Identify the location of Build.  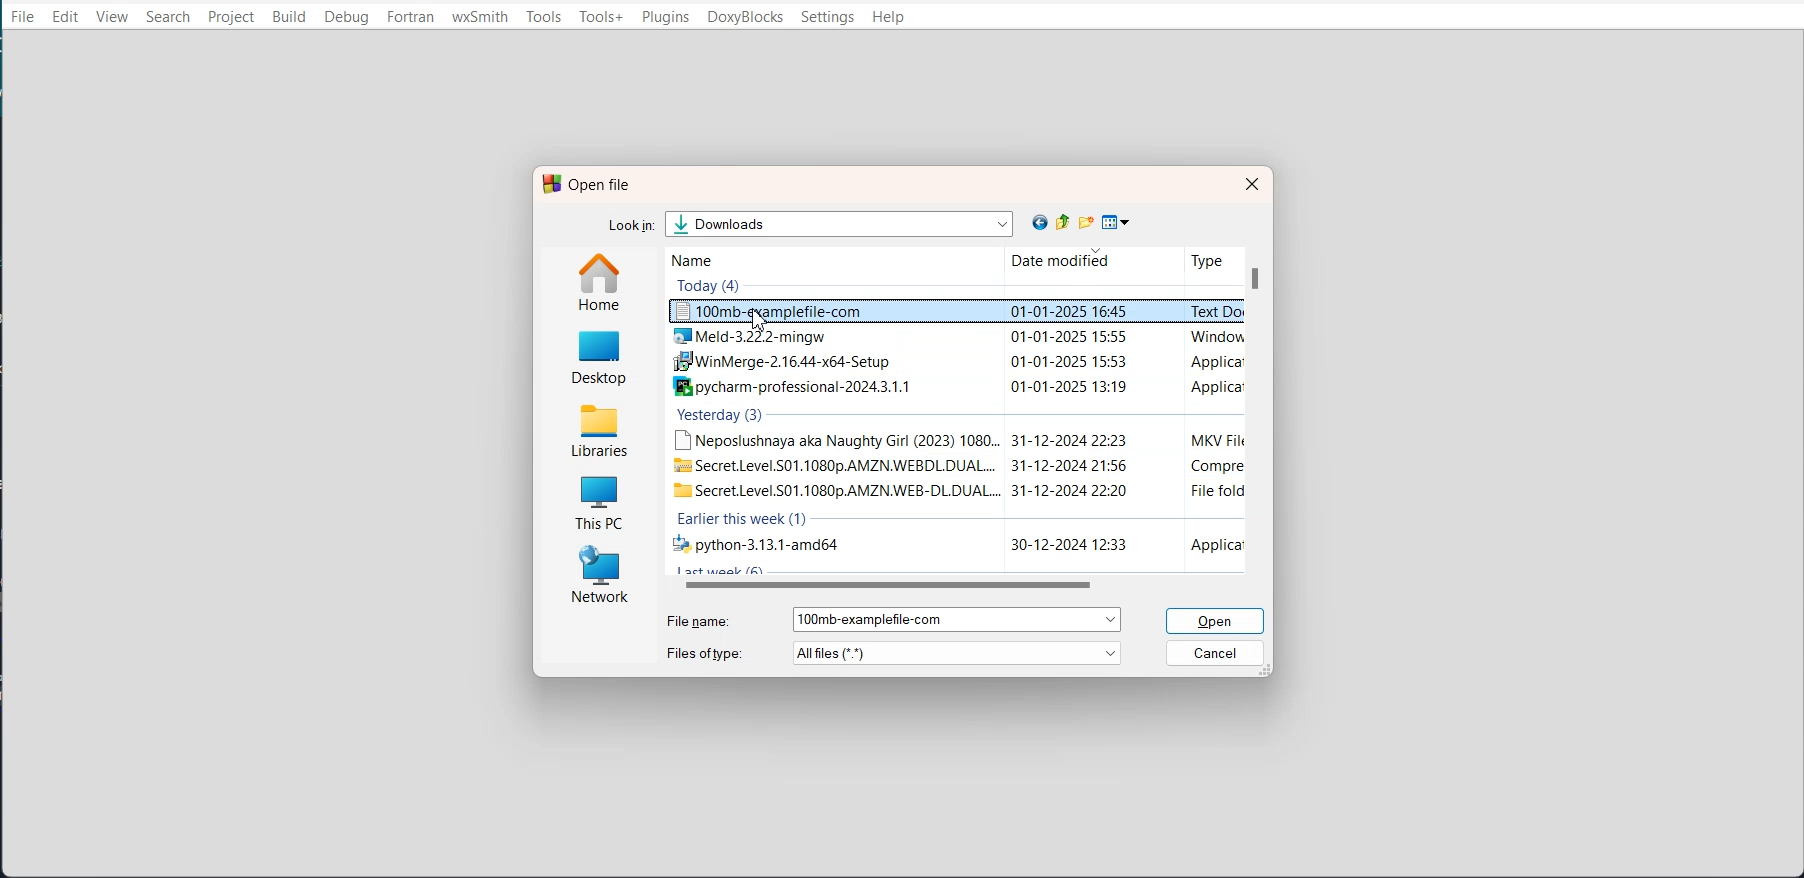
(290, 17).